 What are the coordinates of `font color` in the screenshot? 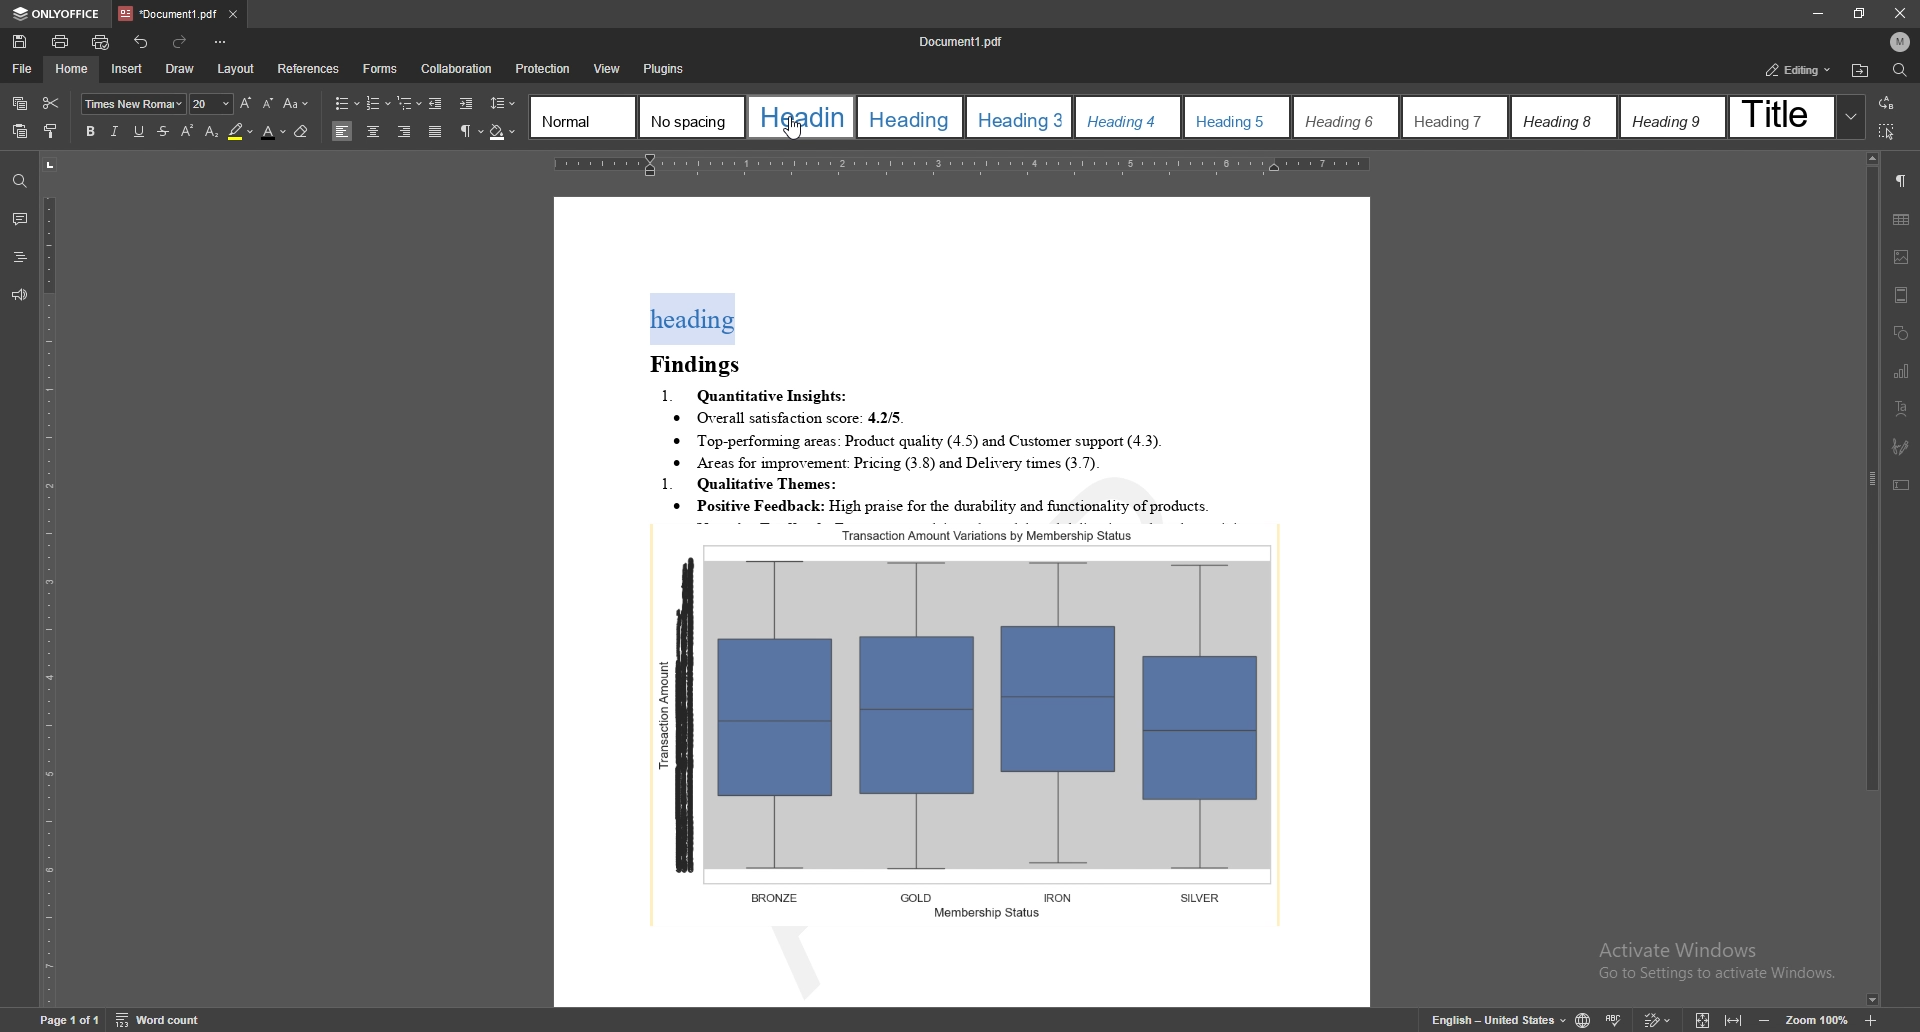 It's located at (275, 132).